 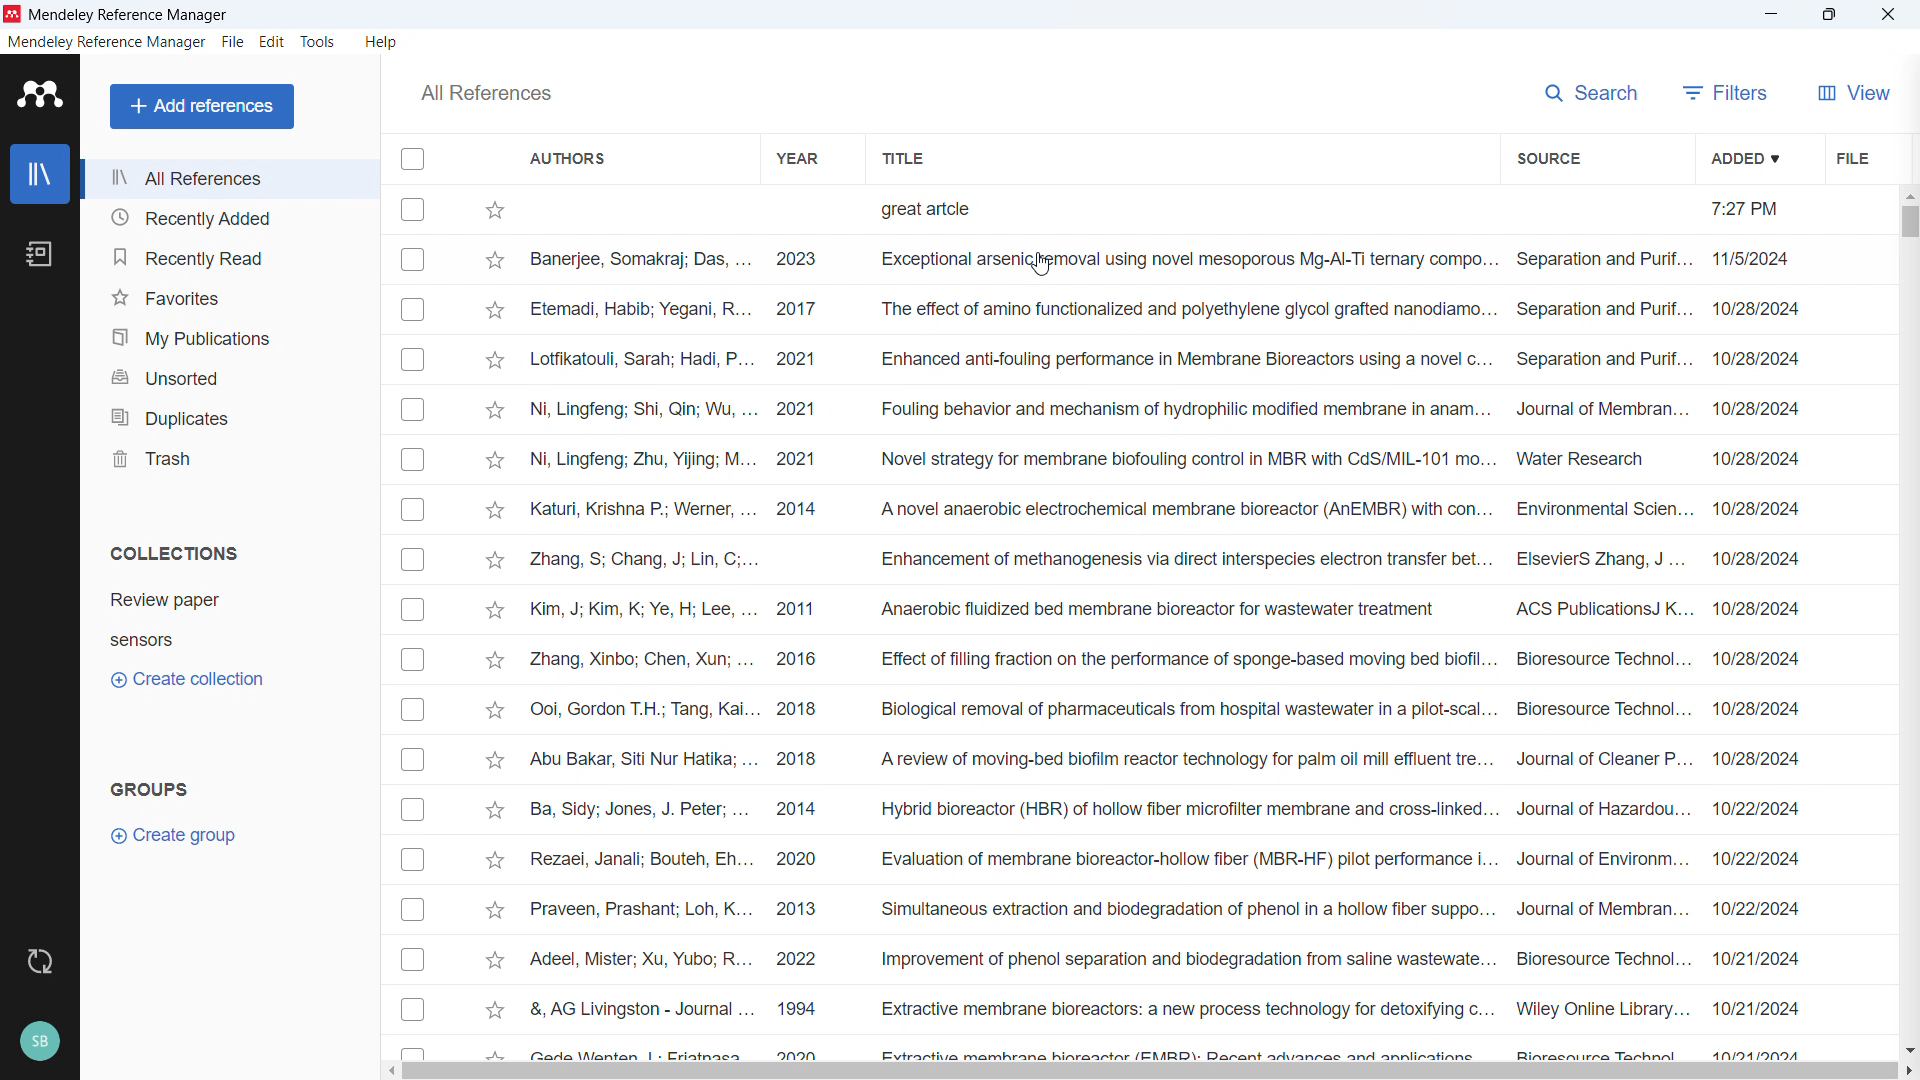 I want to click on Sort by title , so click(x=903, y=157).